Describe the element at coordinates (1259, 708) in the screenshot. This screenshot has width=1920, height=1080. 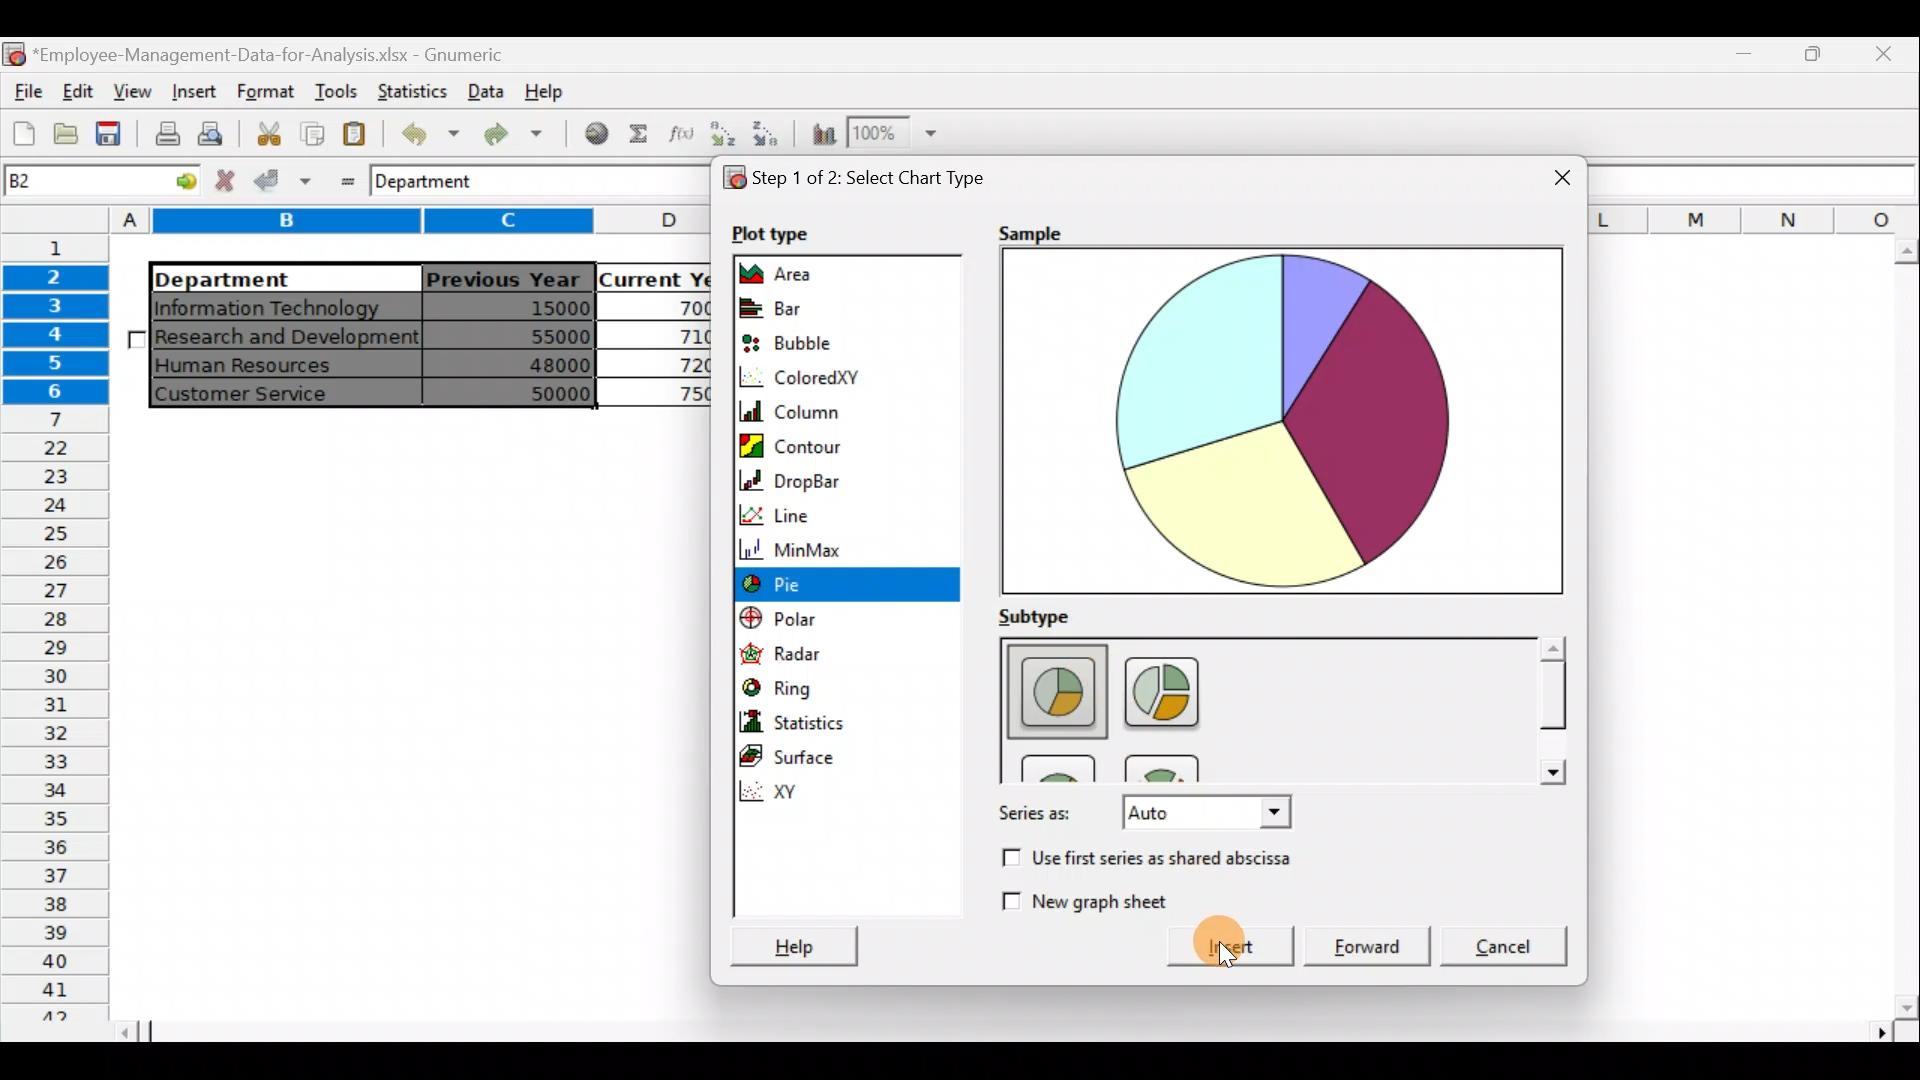
I see `Sub type Preview` at that location.